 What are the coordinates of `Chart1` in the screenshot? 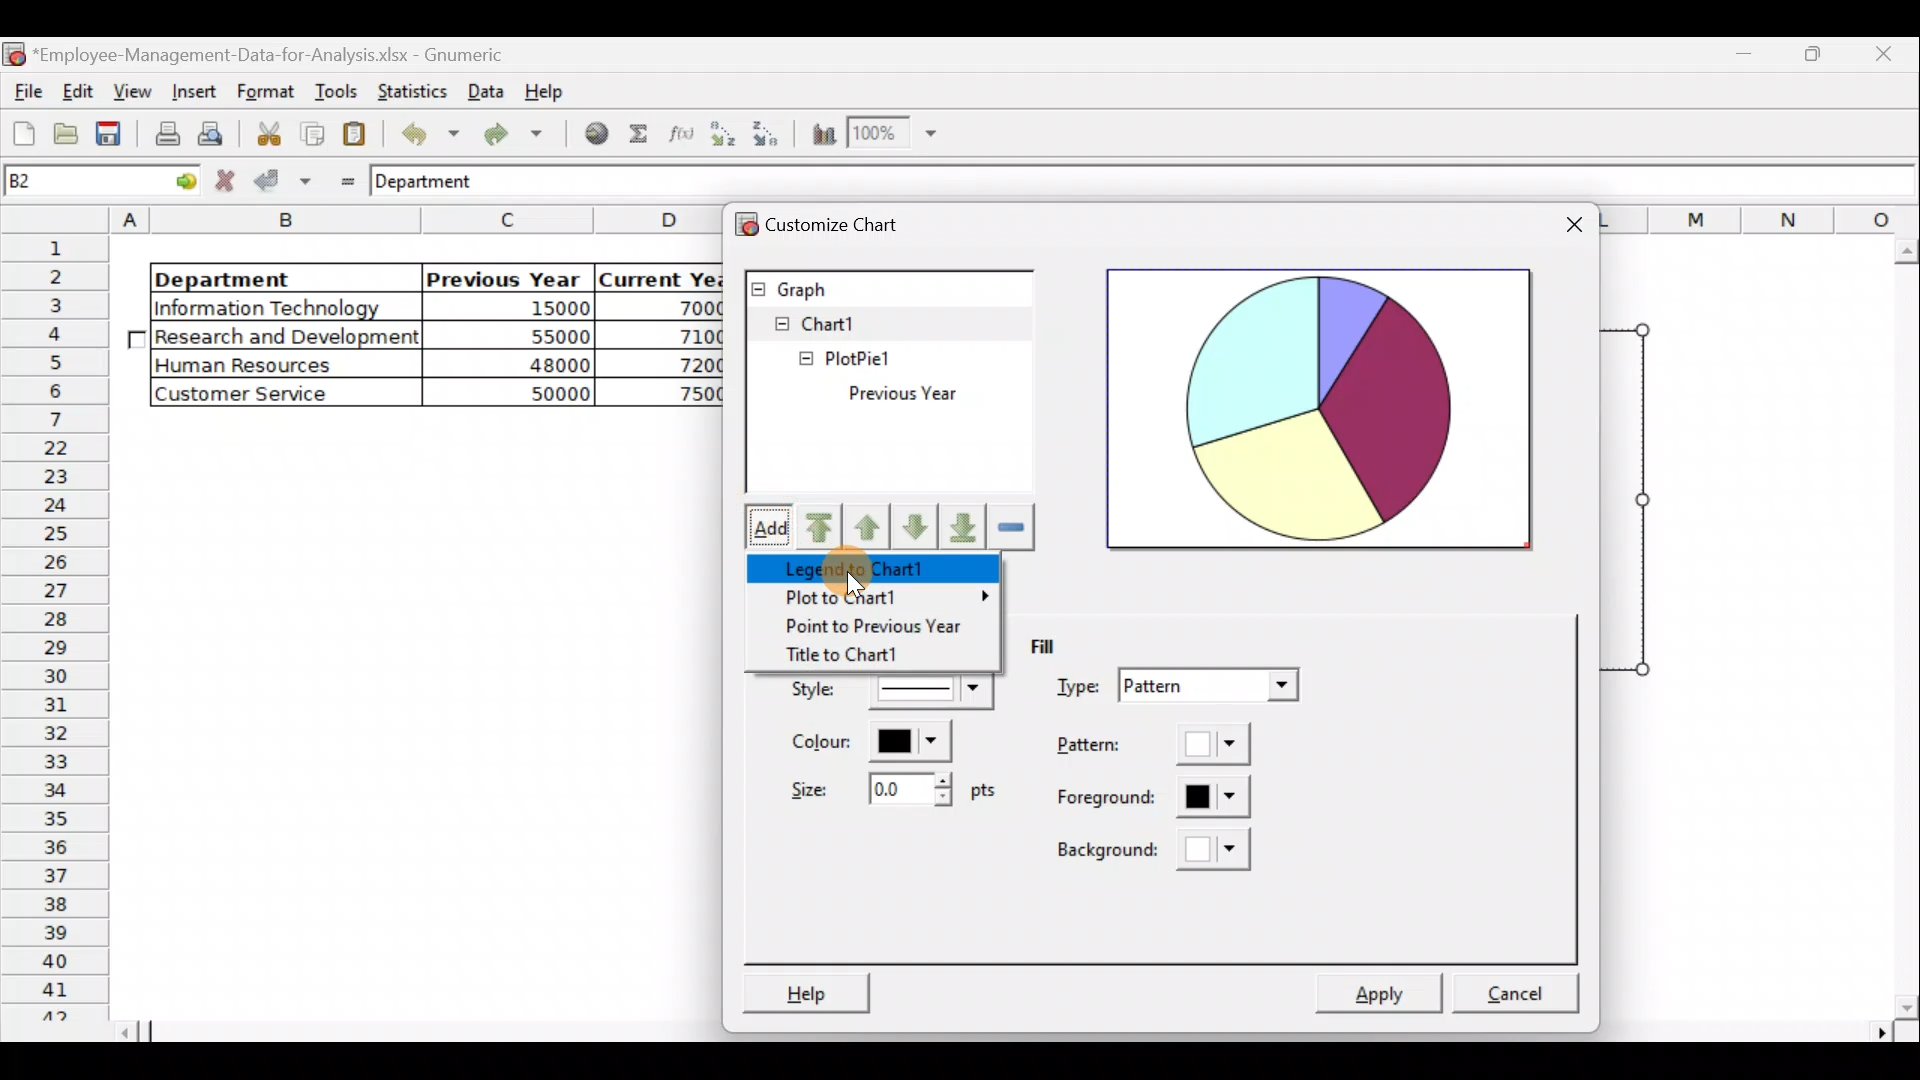 It's located at (841, 322).